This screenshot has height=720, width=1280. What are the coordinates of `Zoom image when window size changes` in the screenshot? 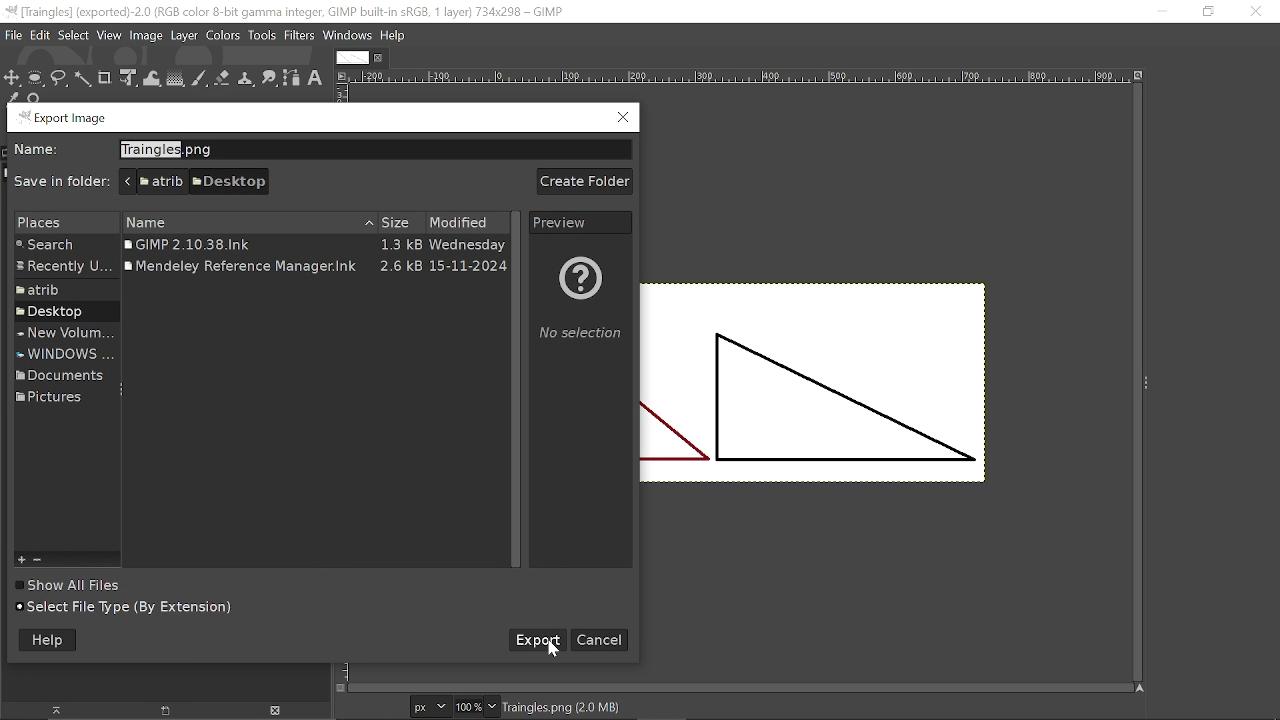 It's located at (1138, 75).